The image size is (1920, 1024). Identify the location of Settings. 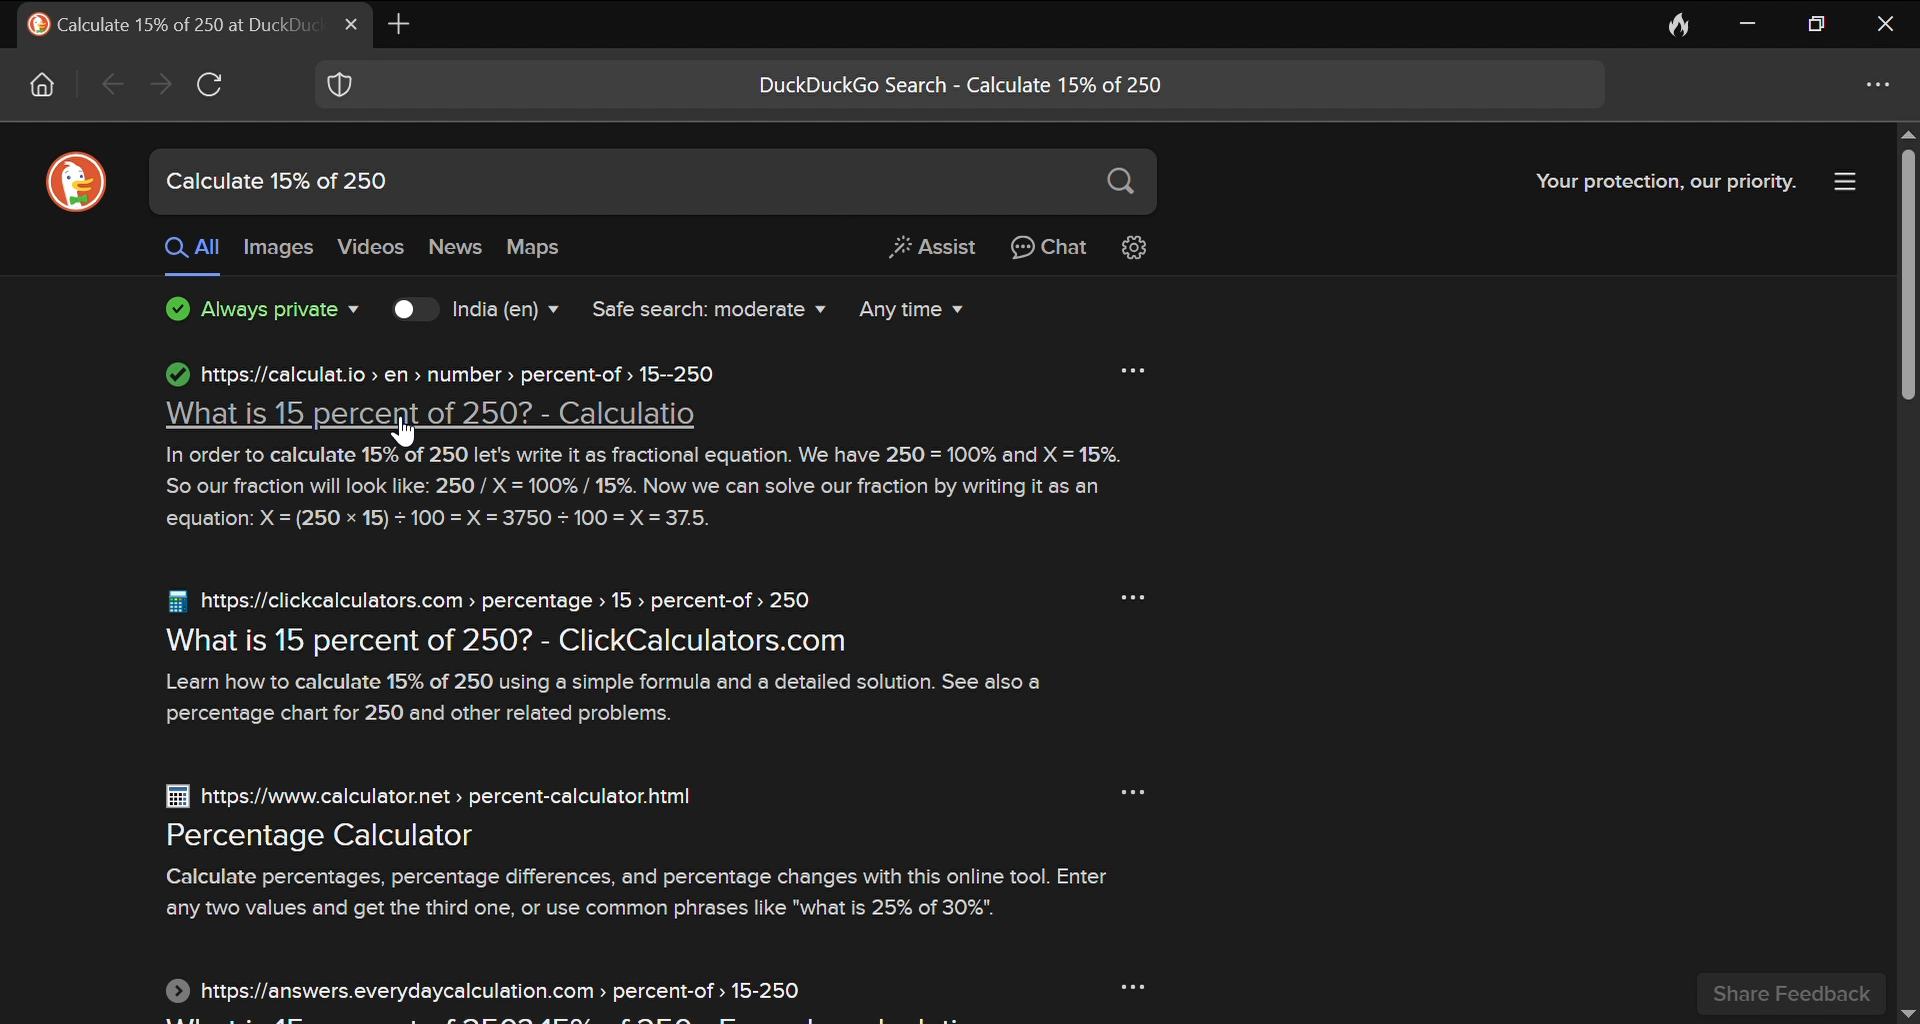
(1136, 248).